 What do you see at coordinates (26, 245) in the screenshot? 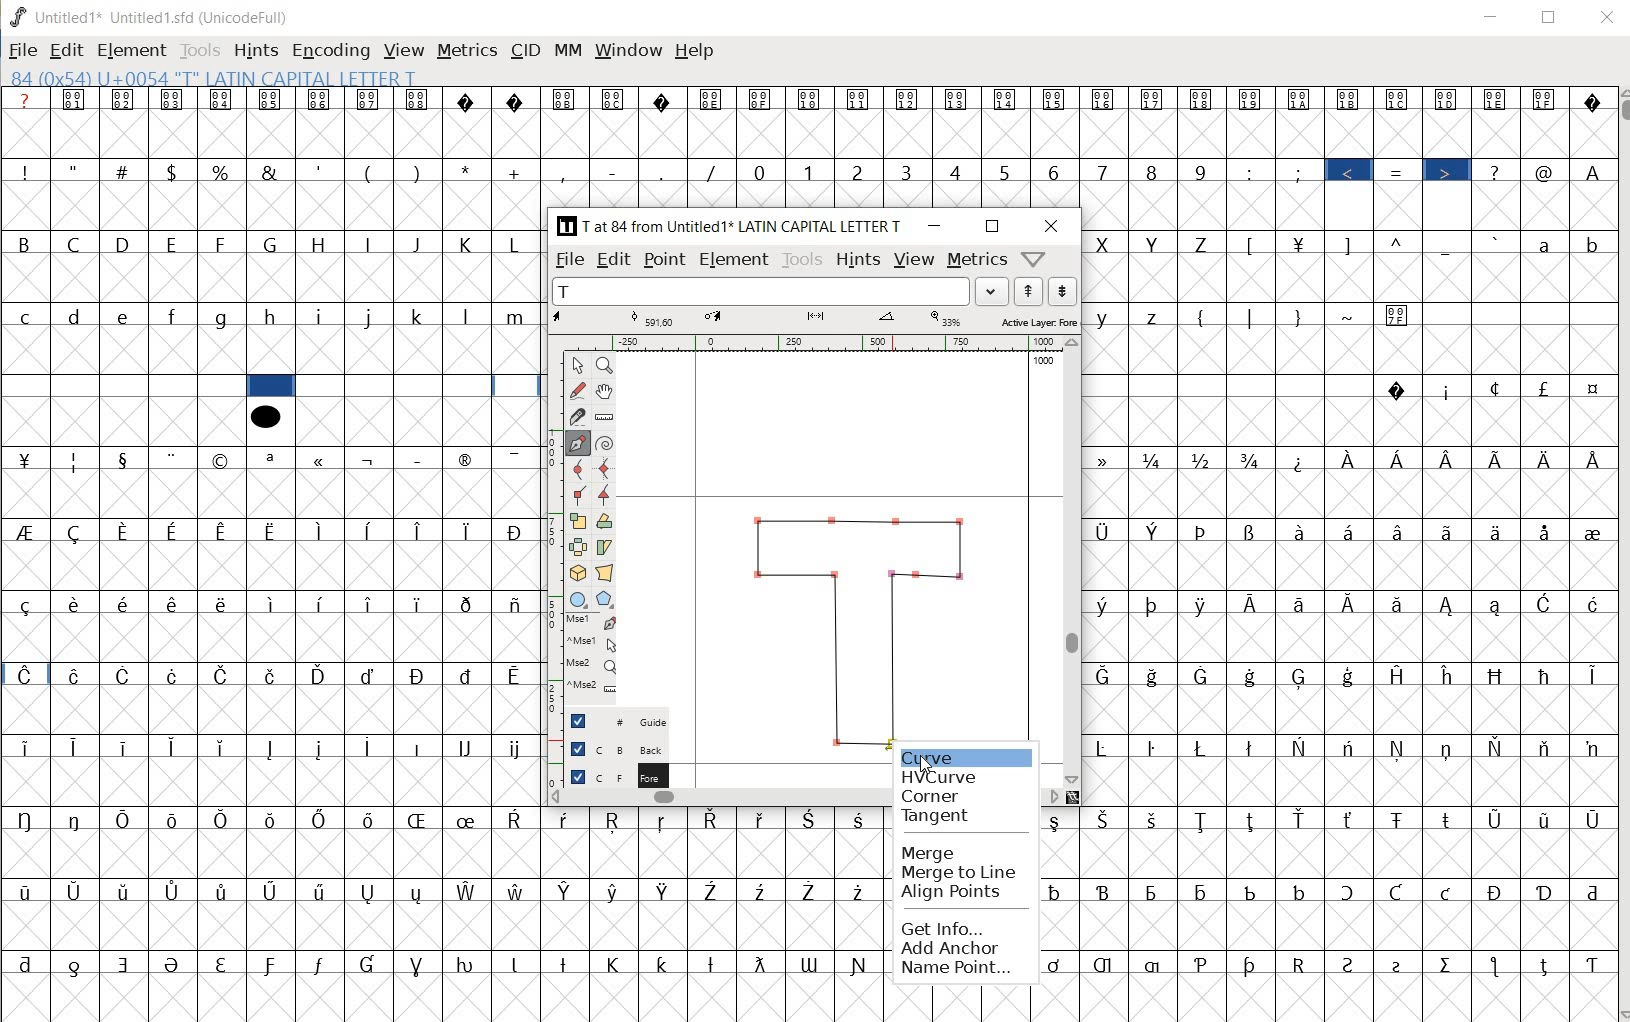
I see `B` at bounding box center [26, 245].